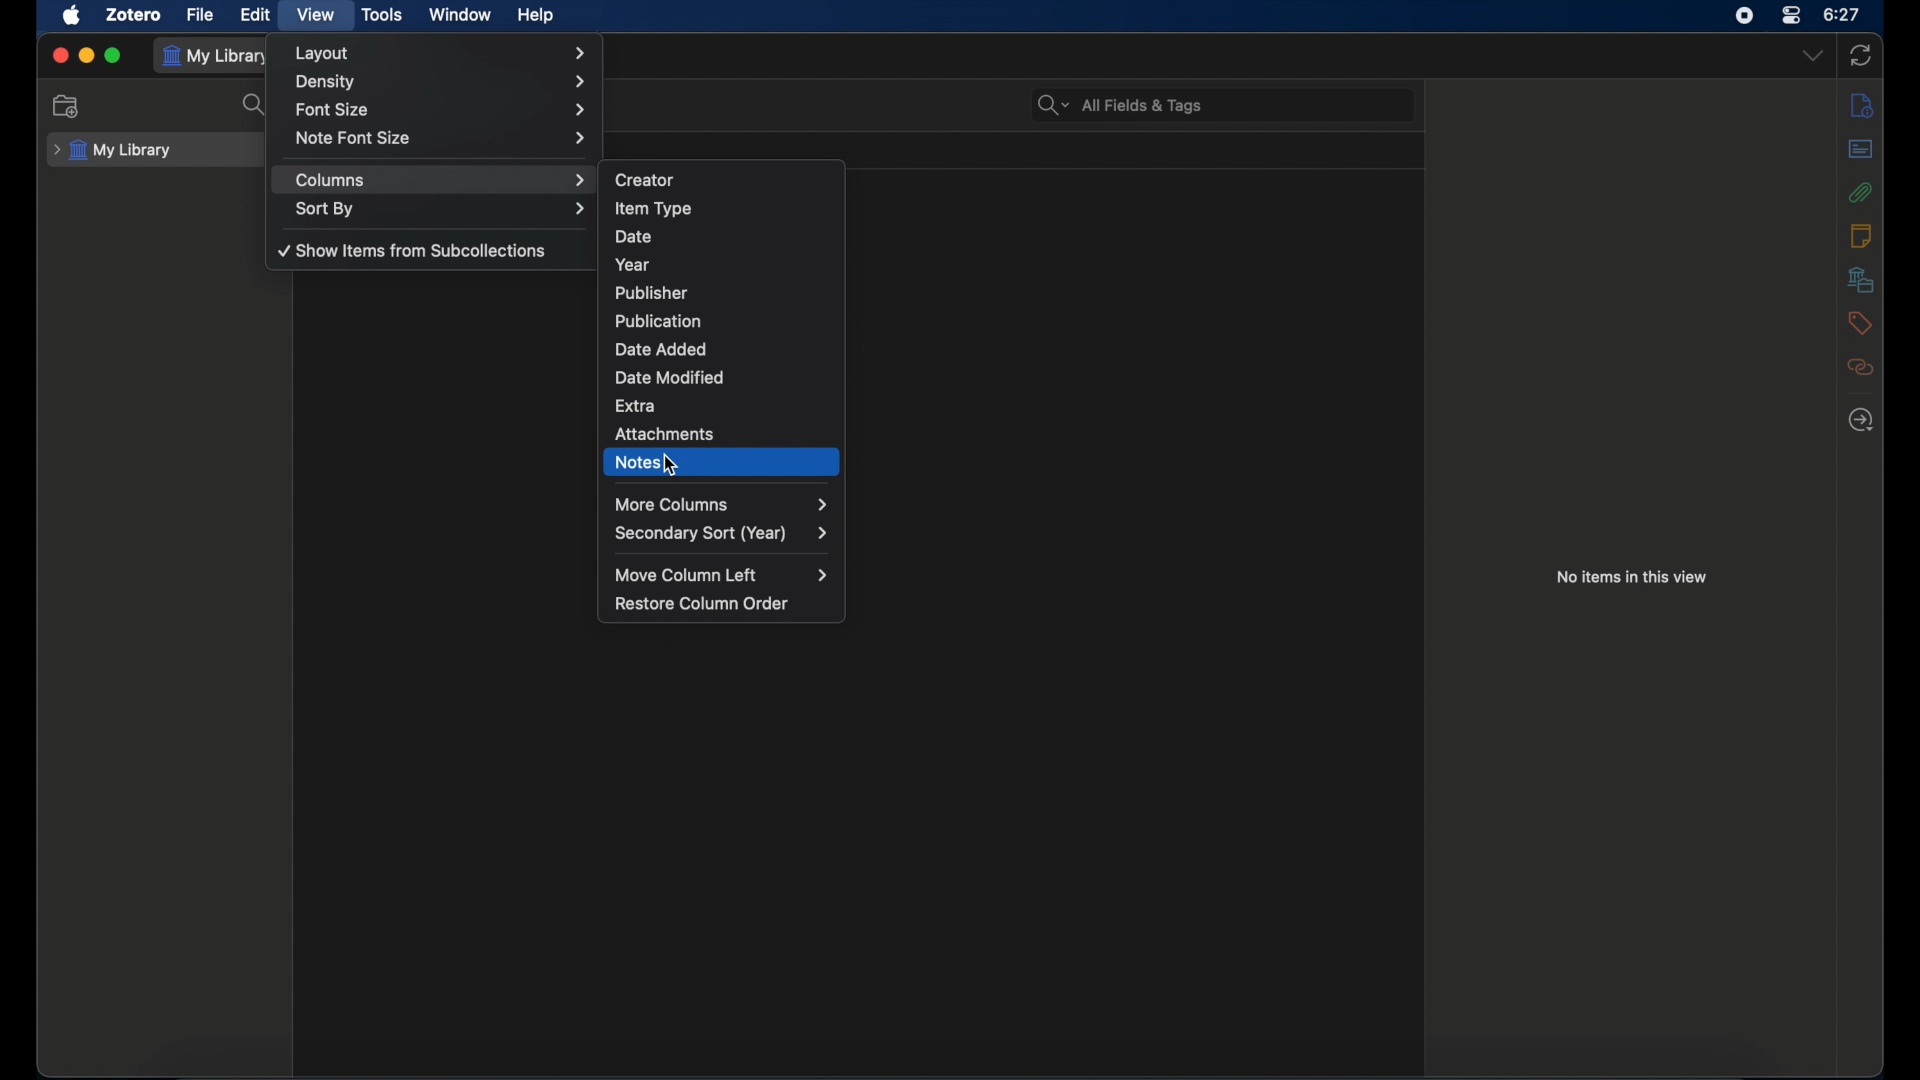 The image size is (1920, 1080). I want to click on time, so click(1841, 15).